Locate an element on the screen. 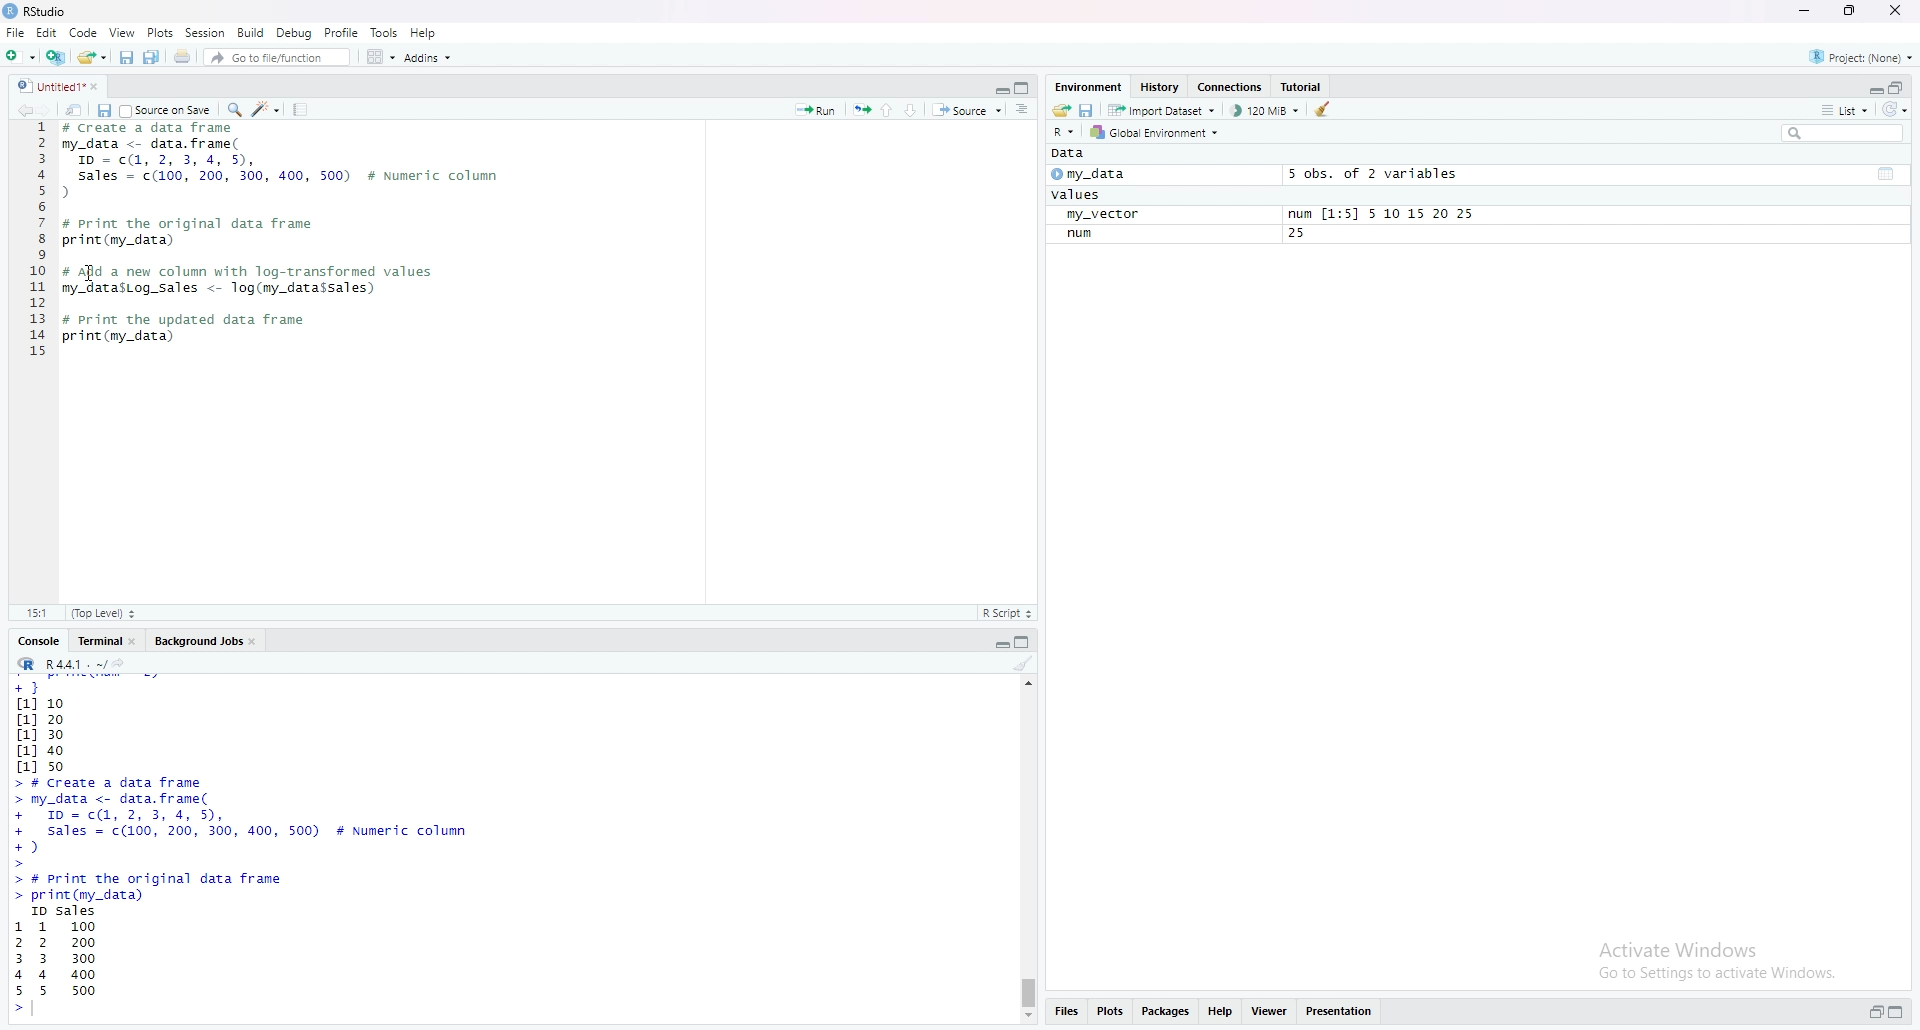 This screenshot has height=1030, width=1920. console is located at coordinates (34, 639).